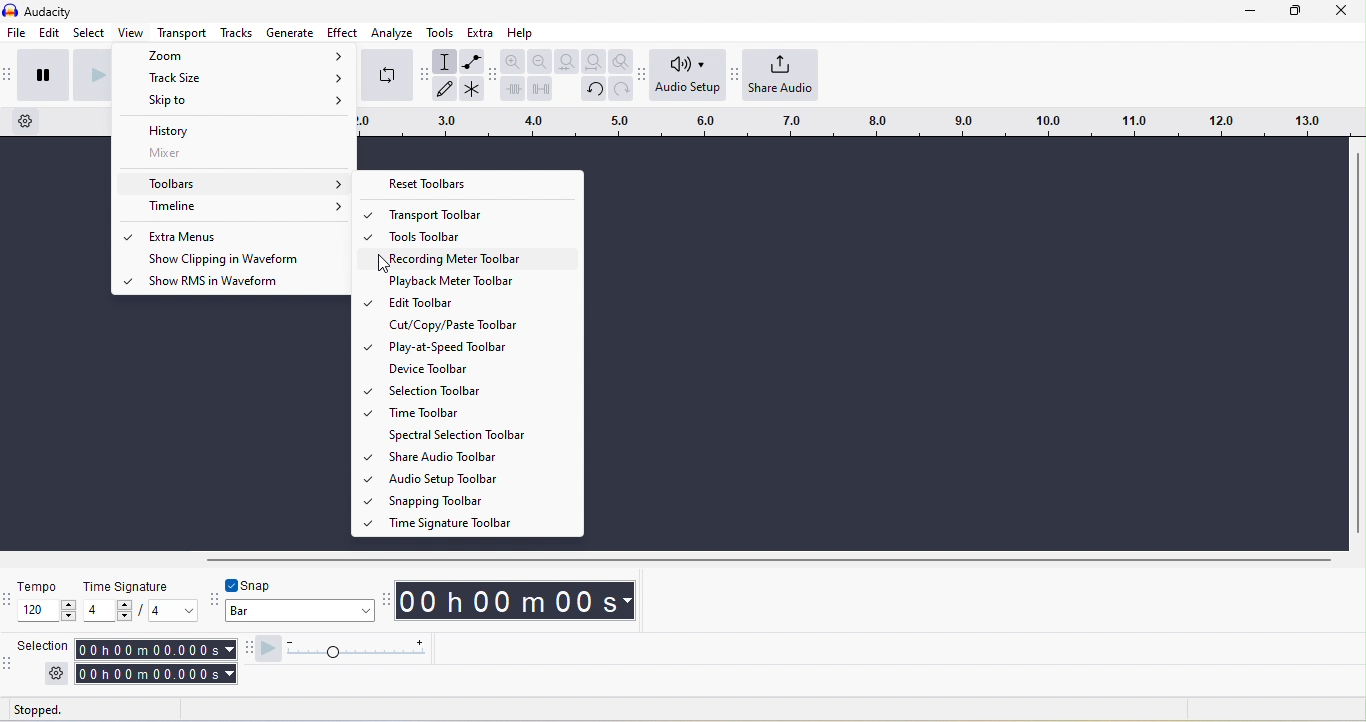  Describe the element at coordinates (595, 61) in the screenshot. I see `fit project to width` at that location.